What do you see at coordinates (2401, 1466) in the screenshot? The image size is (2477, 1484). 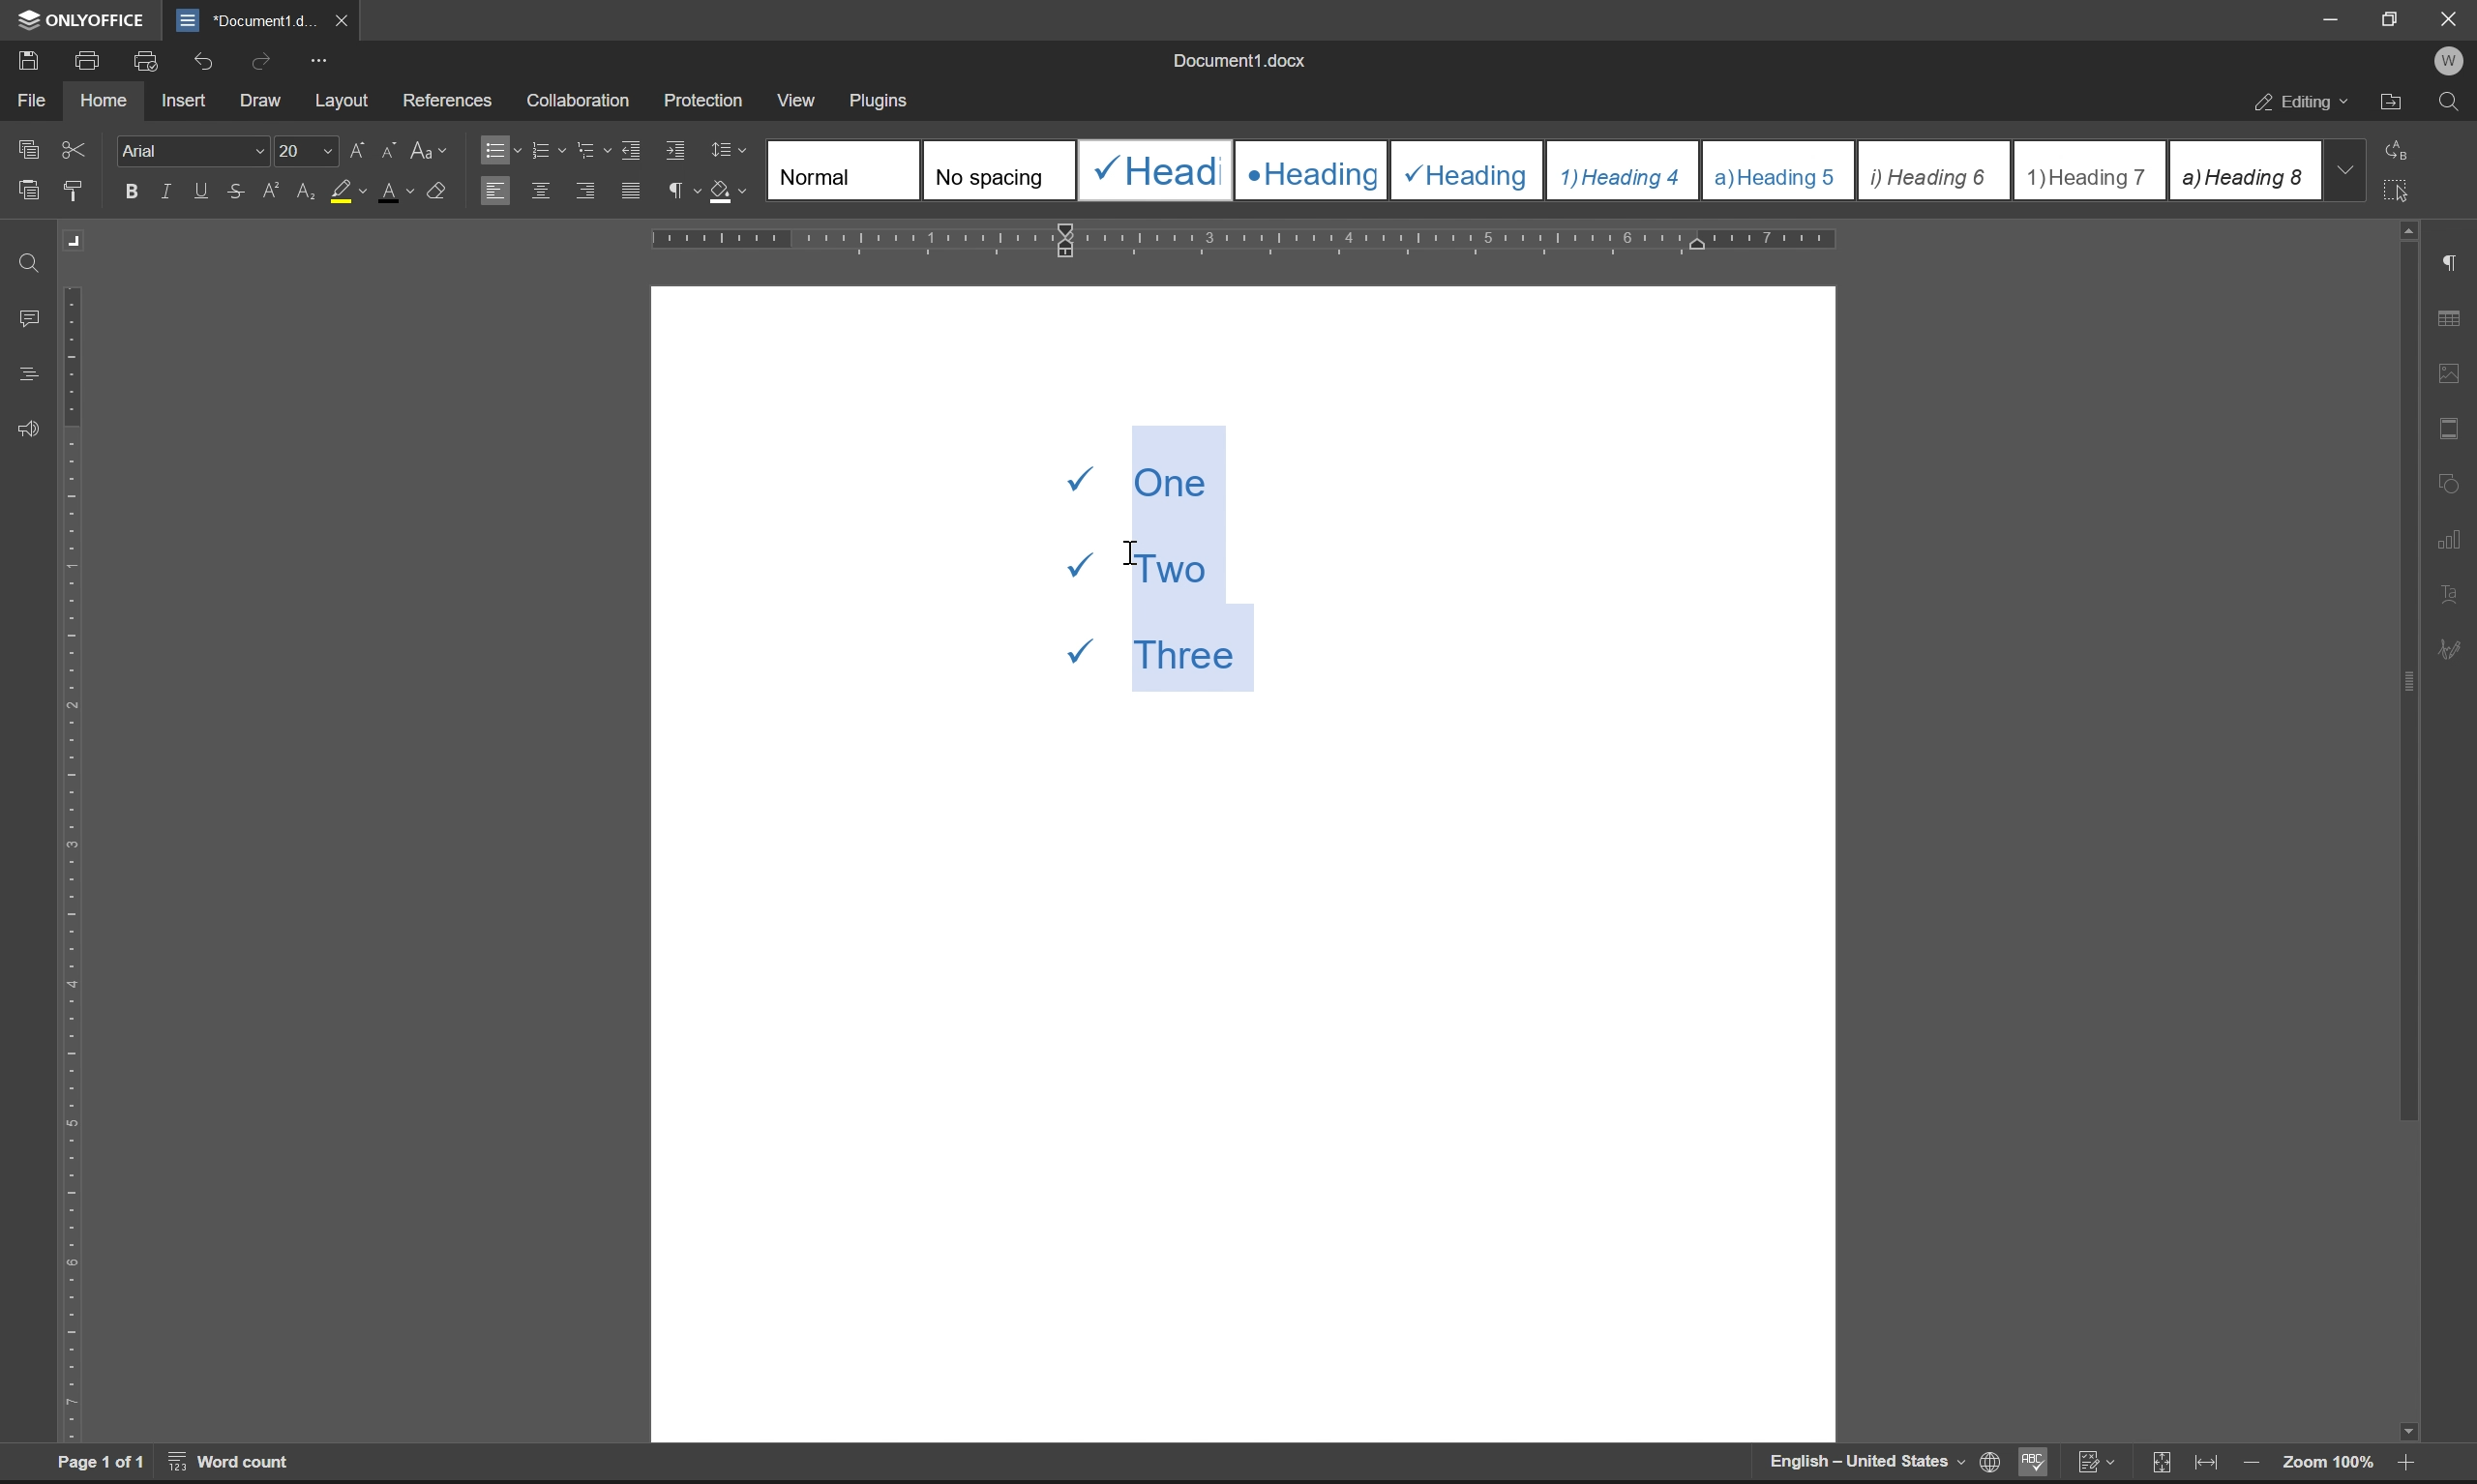 I see `zoom in` at bounding box center [2401, 1466].